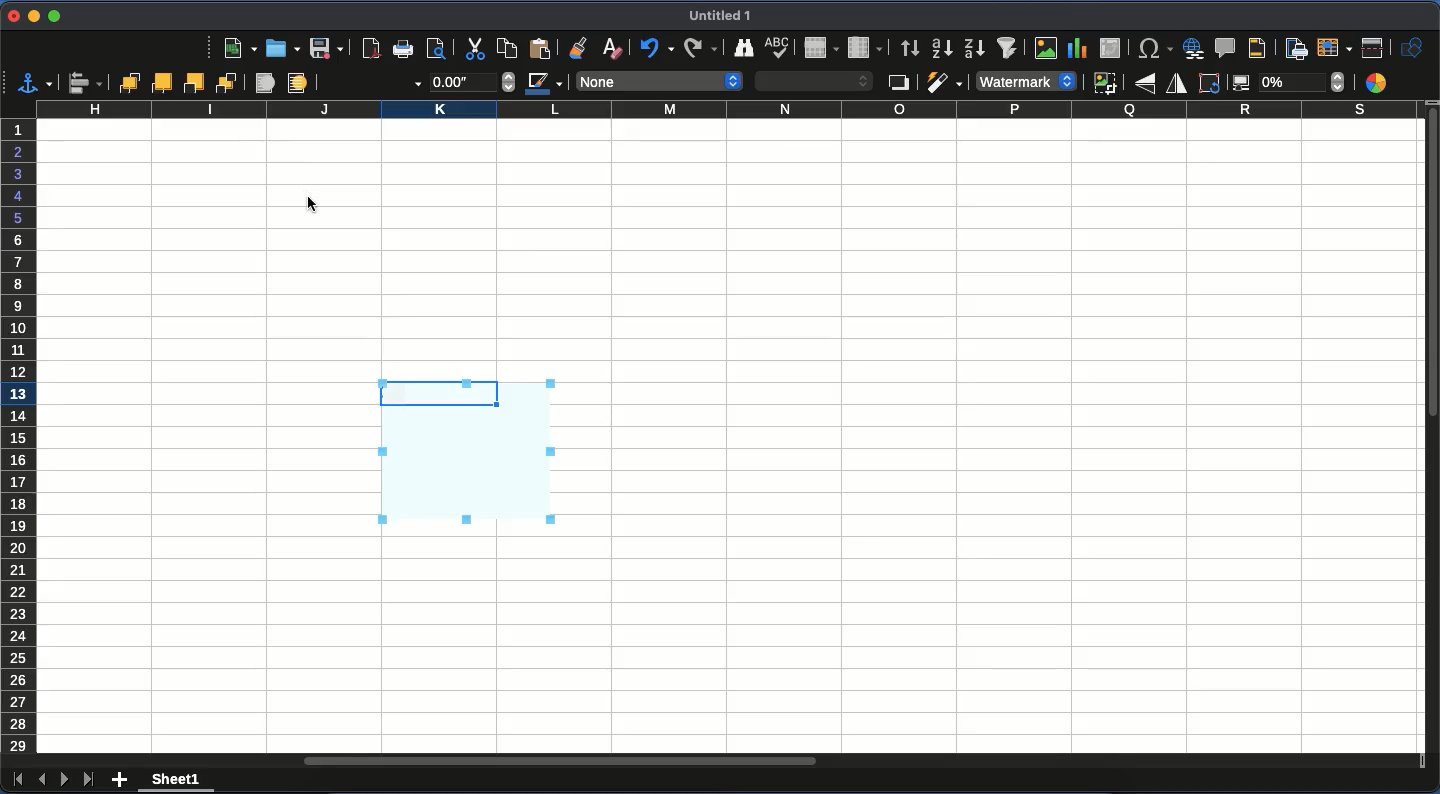 The width and height of the screenshot is (1440, 794). Describe the element at coordinates (402, 48) in the screenshot. I see `print` at that location.